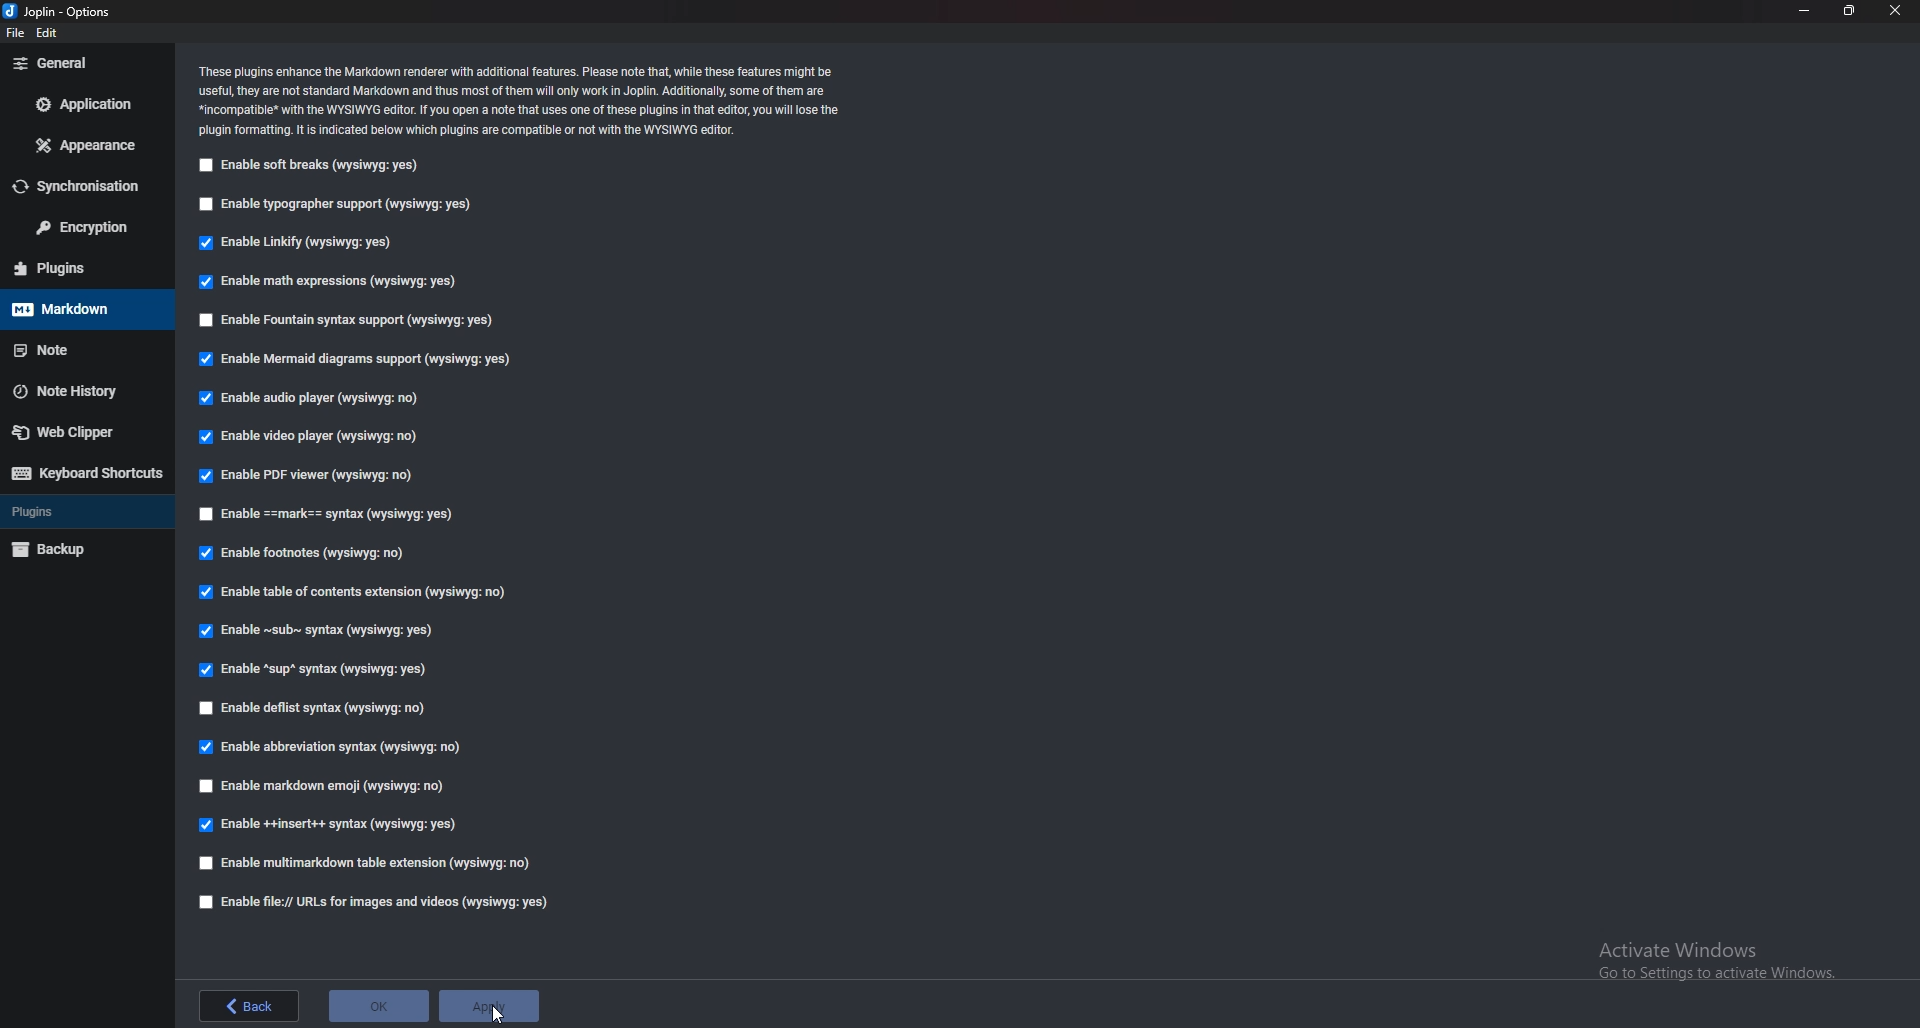 This screenshot has width=1920, height=1028. What do you see at coordinates (351, 320) in the screenshot?
I see `Enable fountain syntax support` at bounding box center [351, 320].